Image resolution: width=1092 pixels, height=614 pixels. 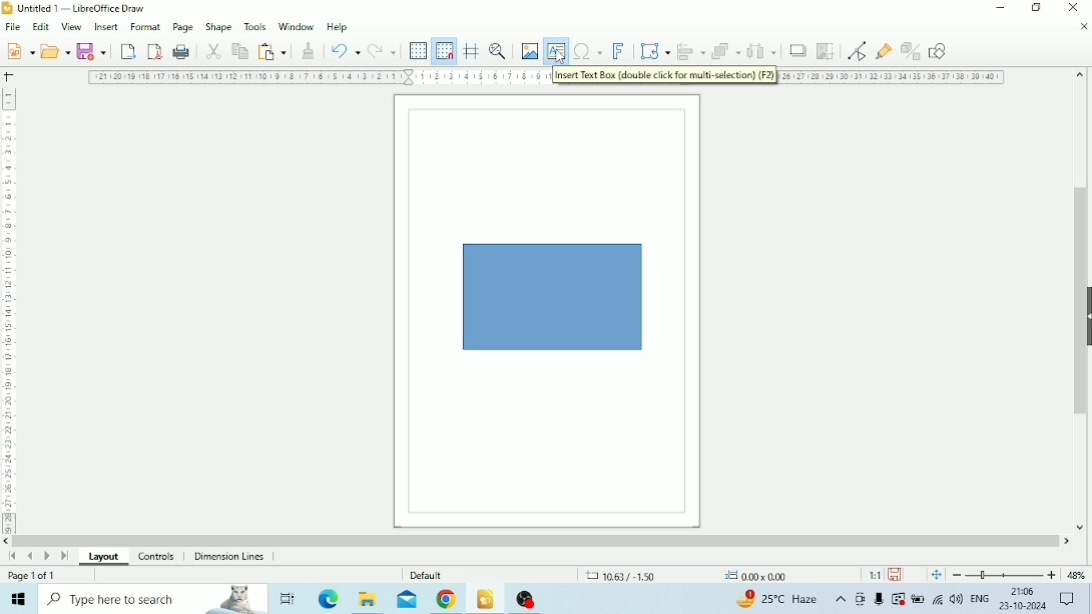 What do you see at coordinates (367, 600) in the screenshot?
I see `File Explorer` at bounding box center [367, 600].